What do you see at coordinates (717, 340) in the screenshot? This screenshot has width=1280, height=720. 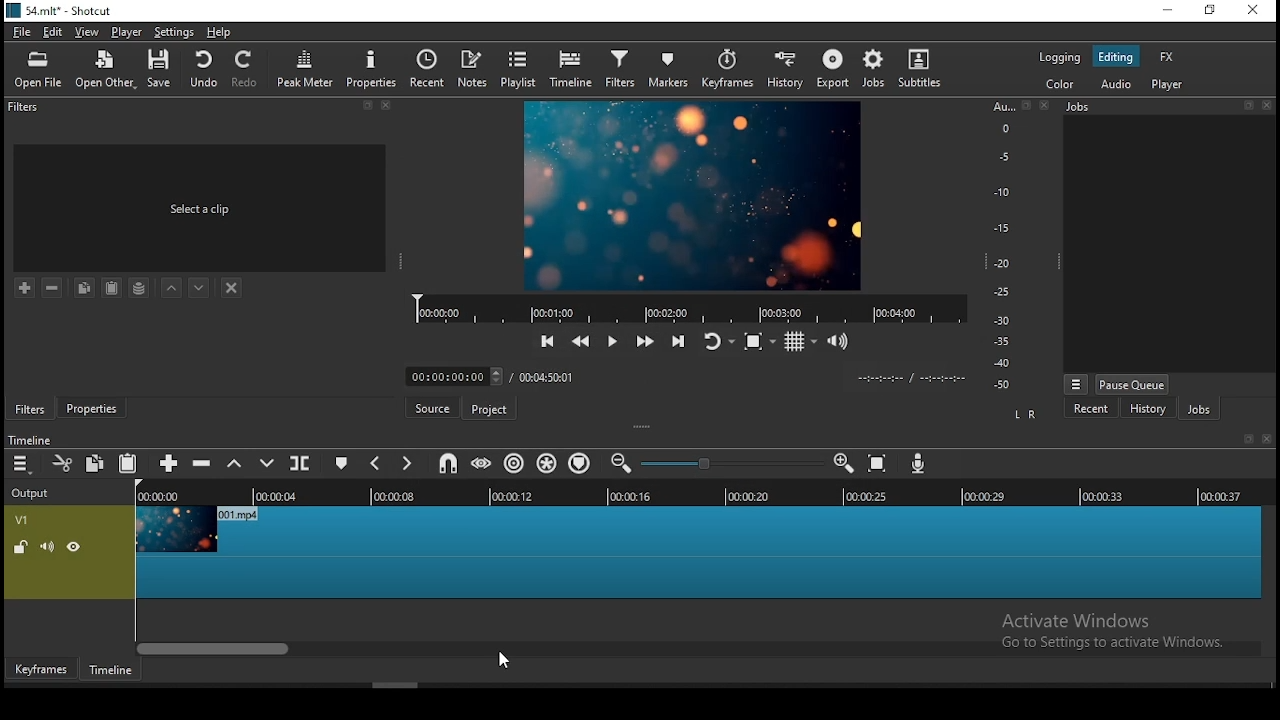 I see `toggle player looping` at bounding box center [717, 340].